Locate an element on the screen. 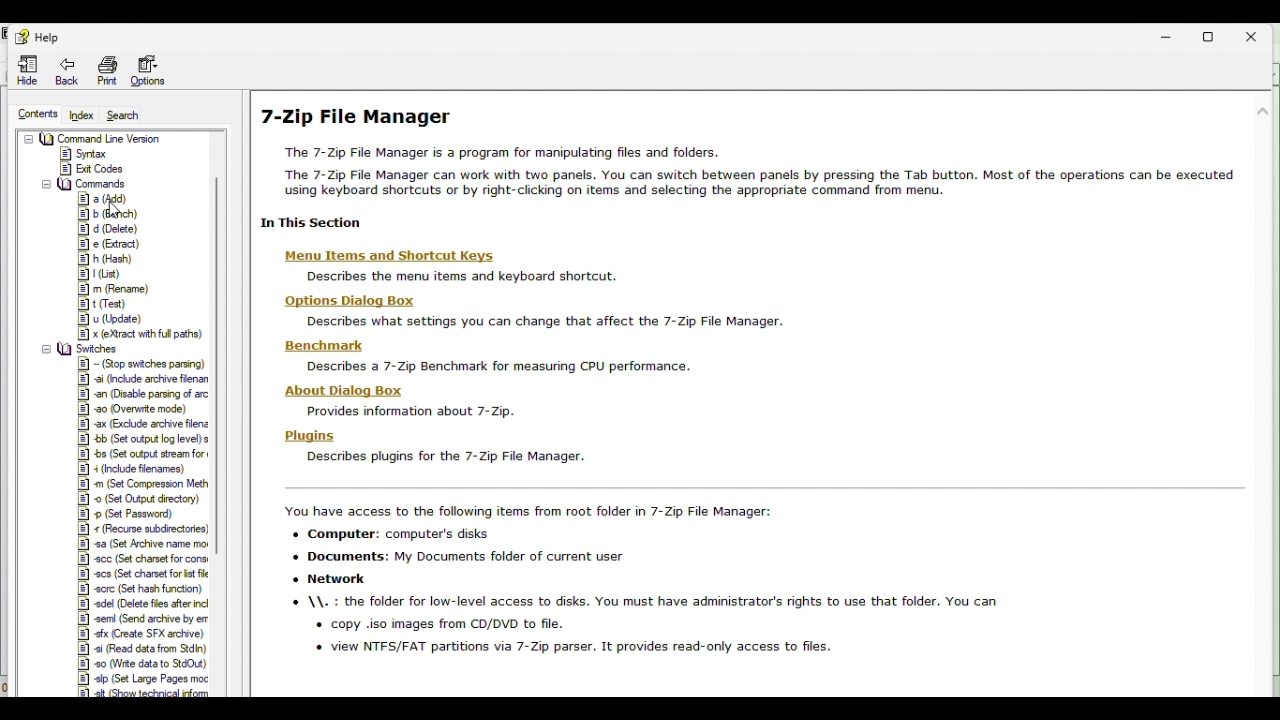 Image resolution: width=1280 pixels, height=720 pixels. minimize is located at coordinates (1166, 36).